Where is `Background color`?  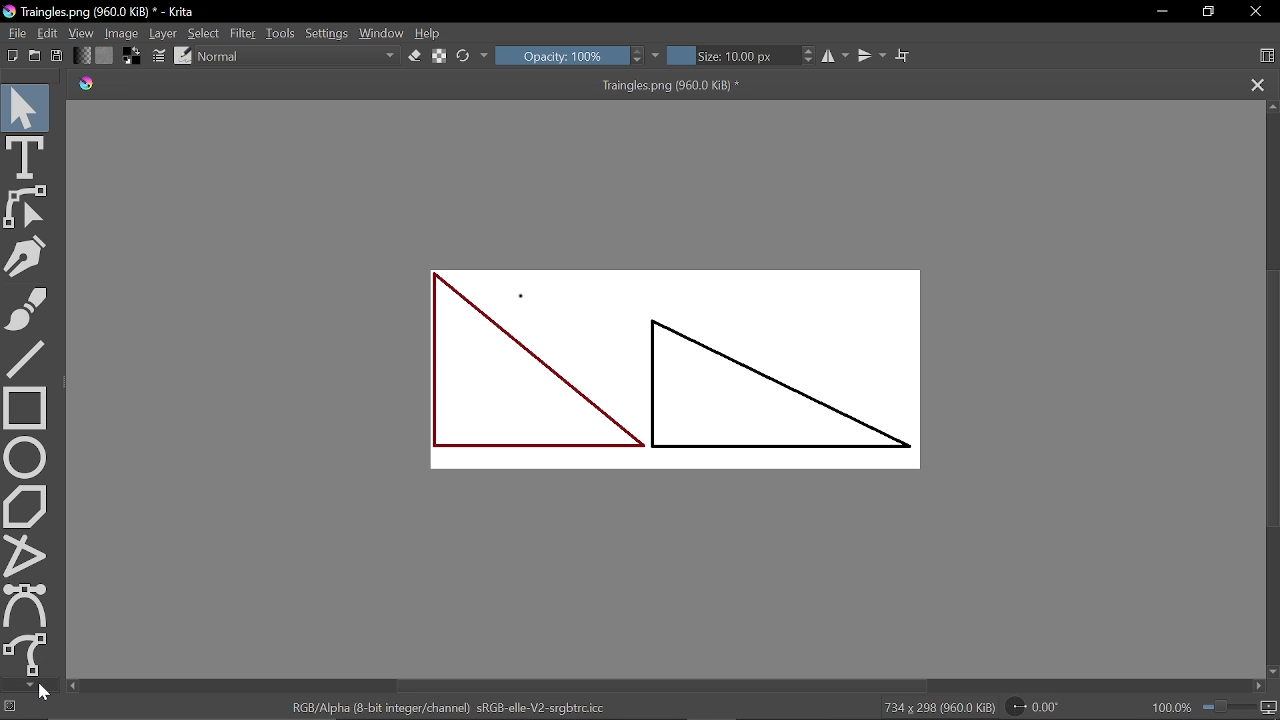
Background color is located at coordinates (131, 55).